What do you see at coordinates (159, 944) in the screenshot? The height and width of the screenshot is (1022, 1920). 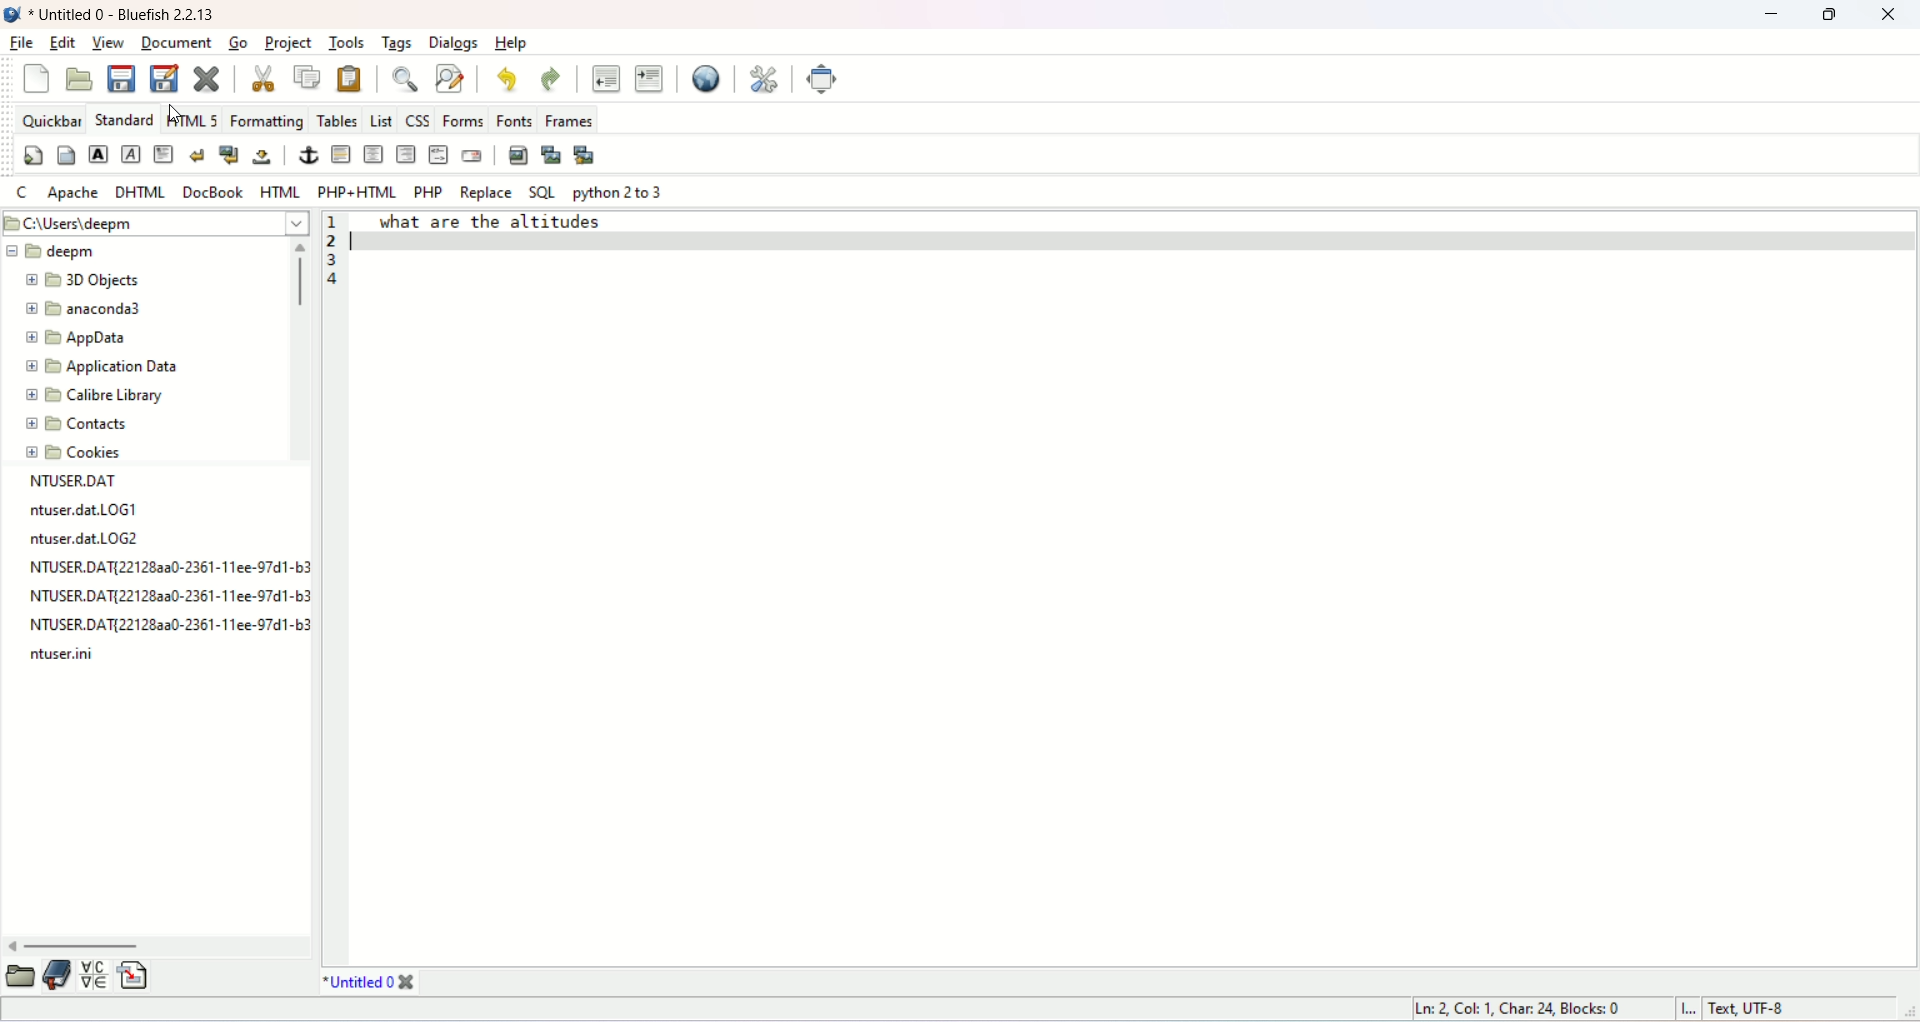 I see `horizontal scroll bar` at bounding box center [159, 944].